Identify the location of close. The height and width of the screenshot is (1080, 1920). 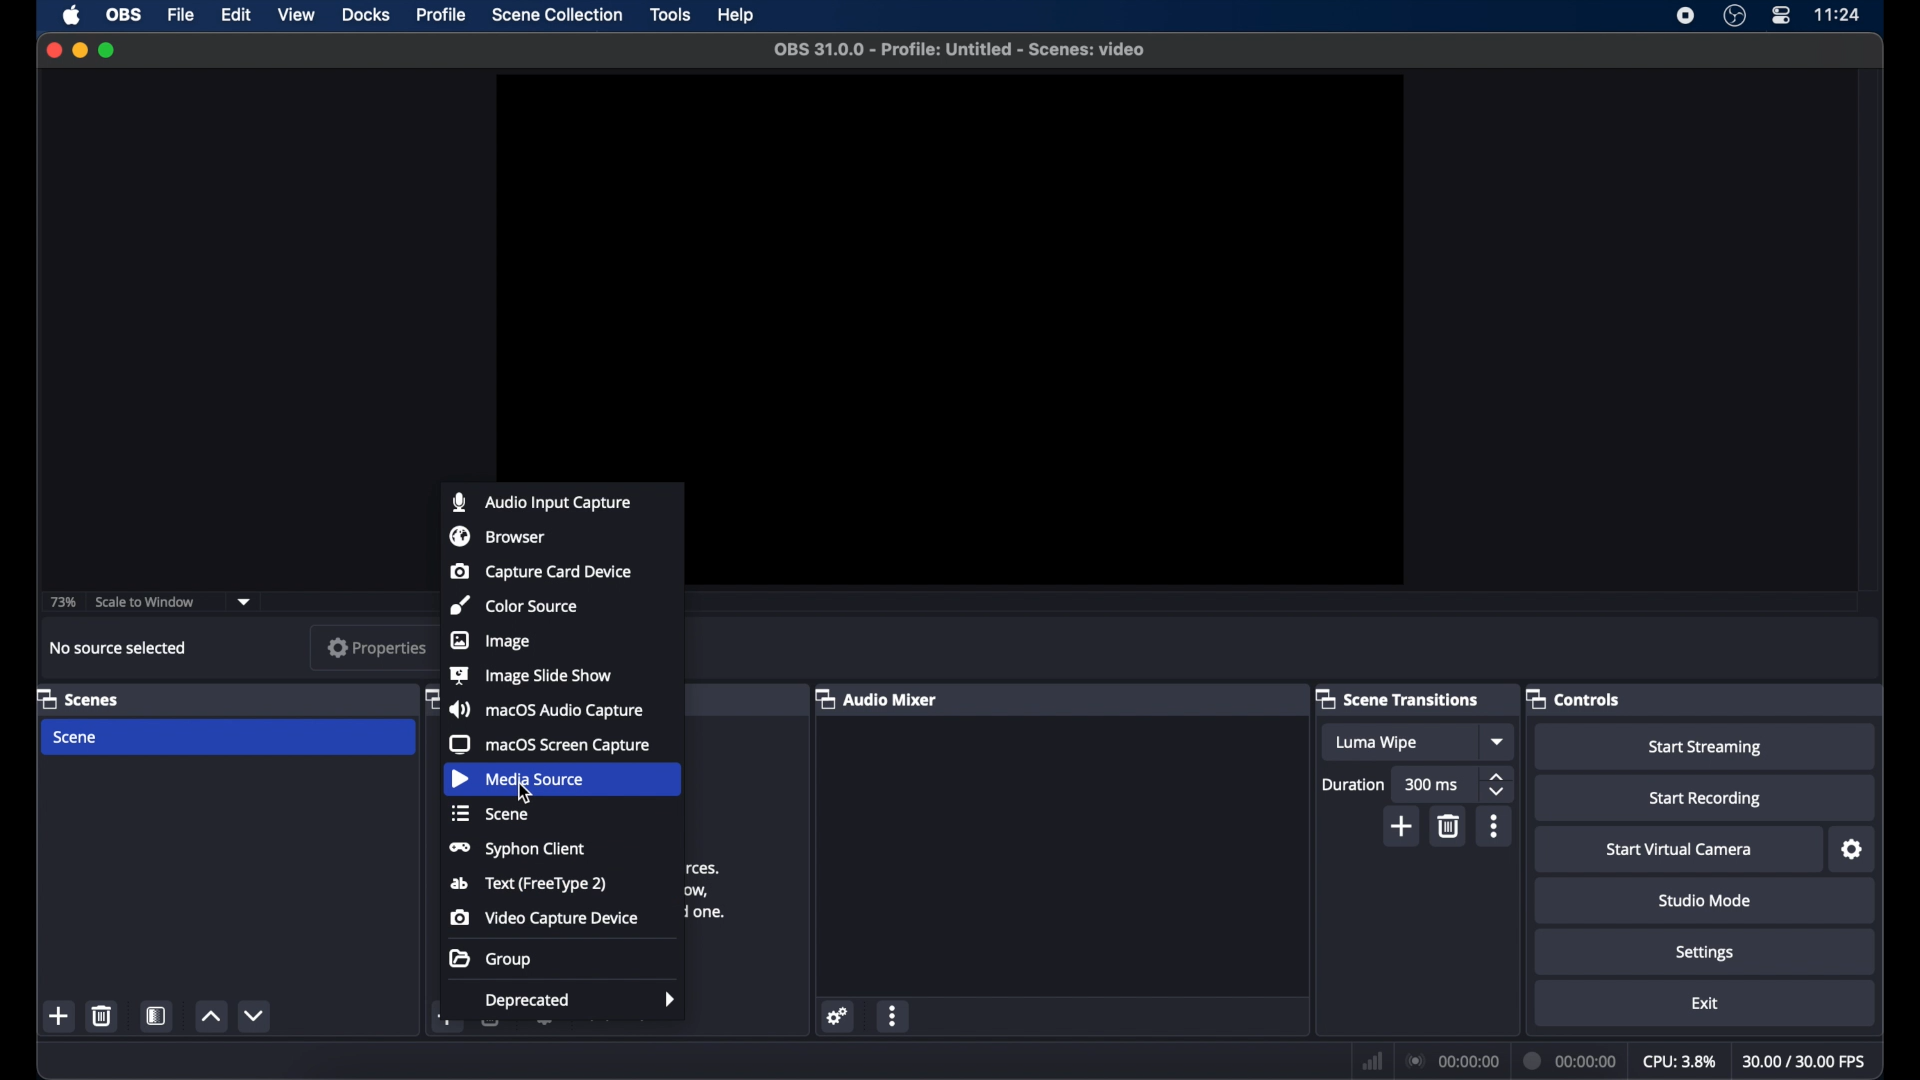
(53, 50).